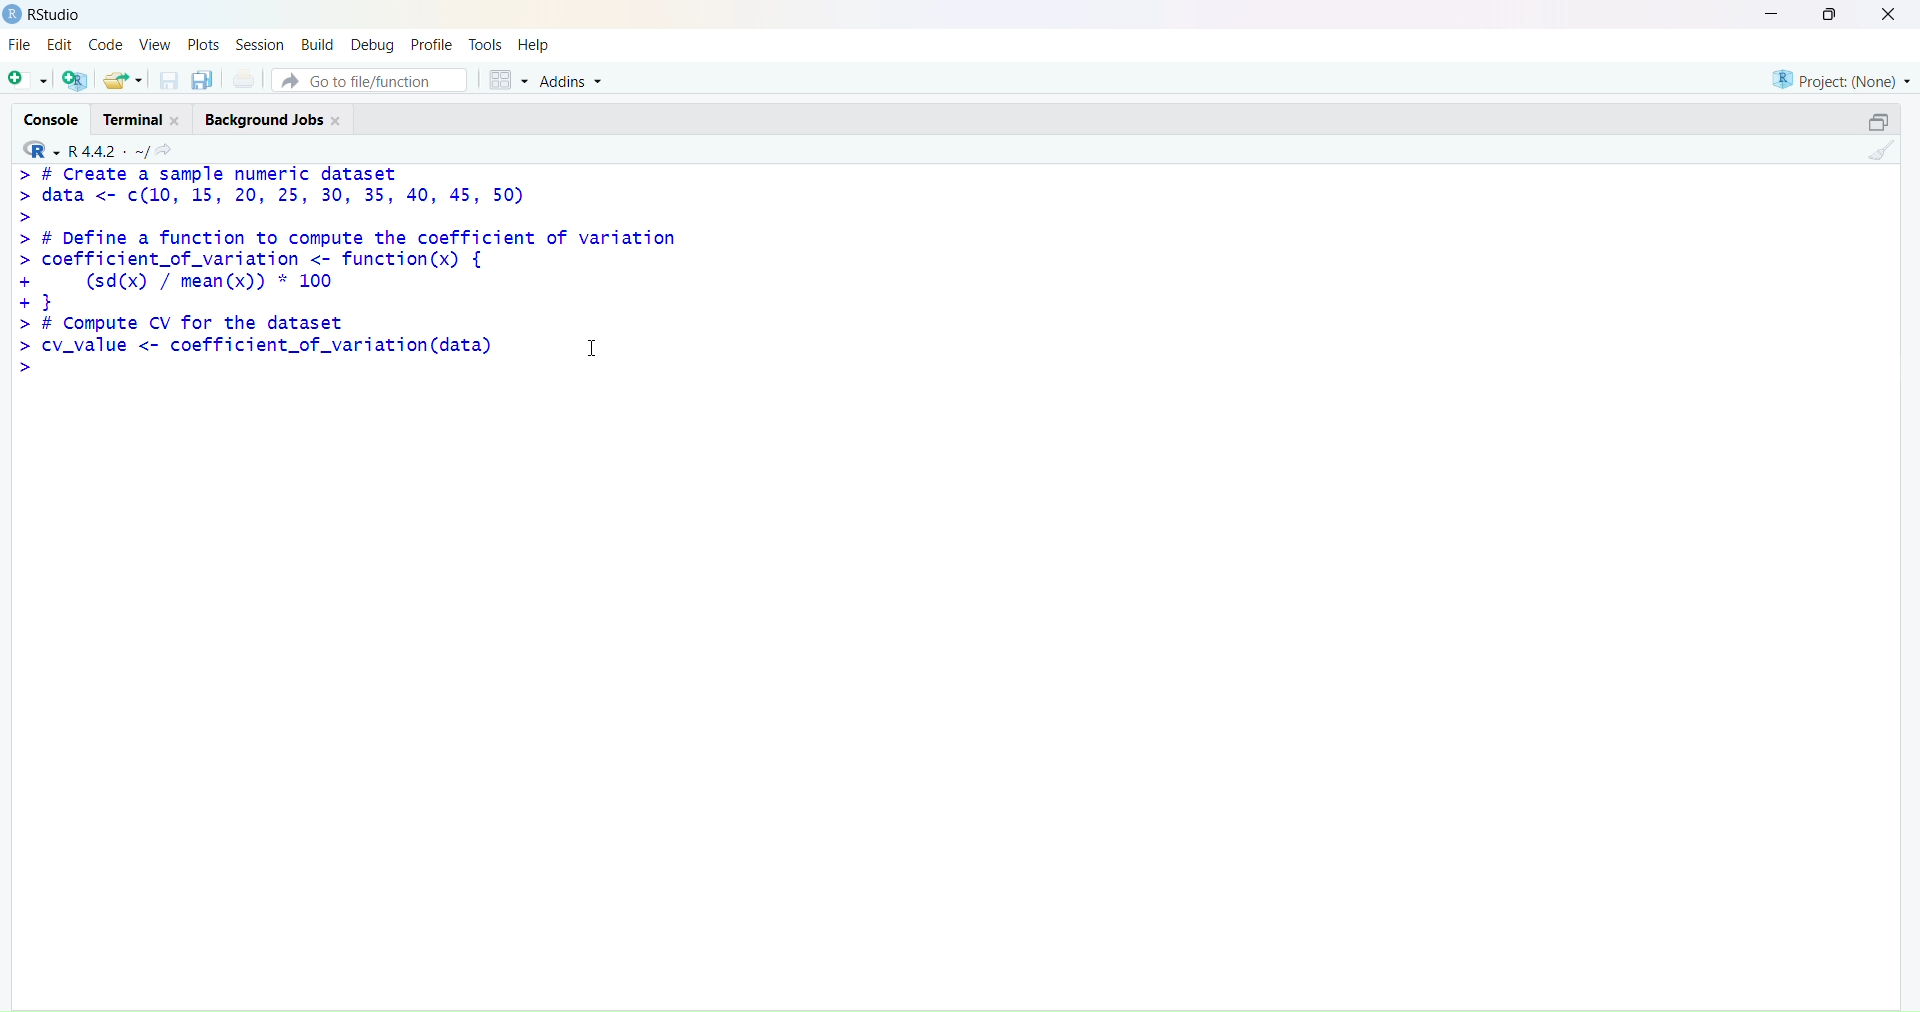 The image size is (1920, 1012). Describe the element at coordinates (134, 121) in the screenshot. I see `terminal` at that location.